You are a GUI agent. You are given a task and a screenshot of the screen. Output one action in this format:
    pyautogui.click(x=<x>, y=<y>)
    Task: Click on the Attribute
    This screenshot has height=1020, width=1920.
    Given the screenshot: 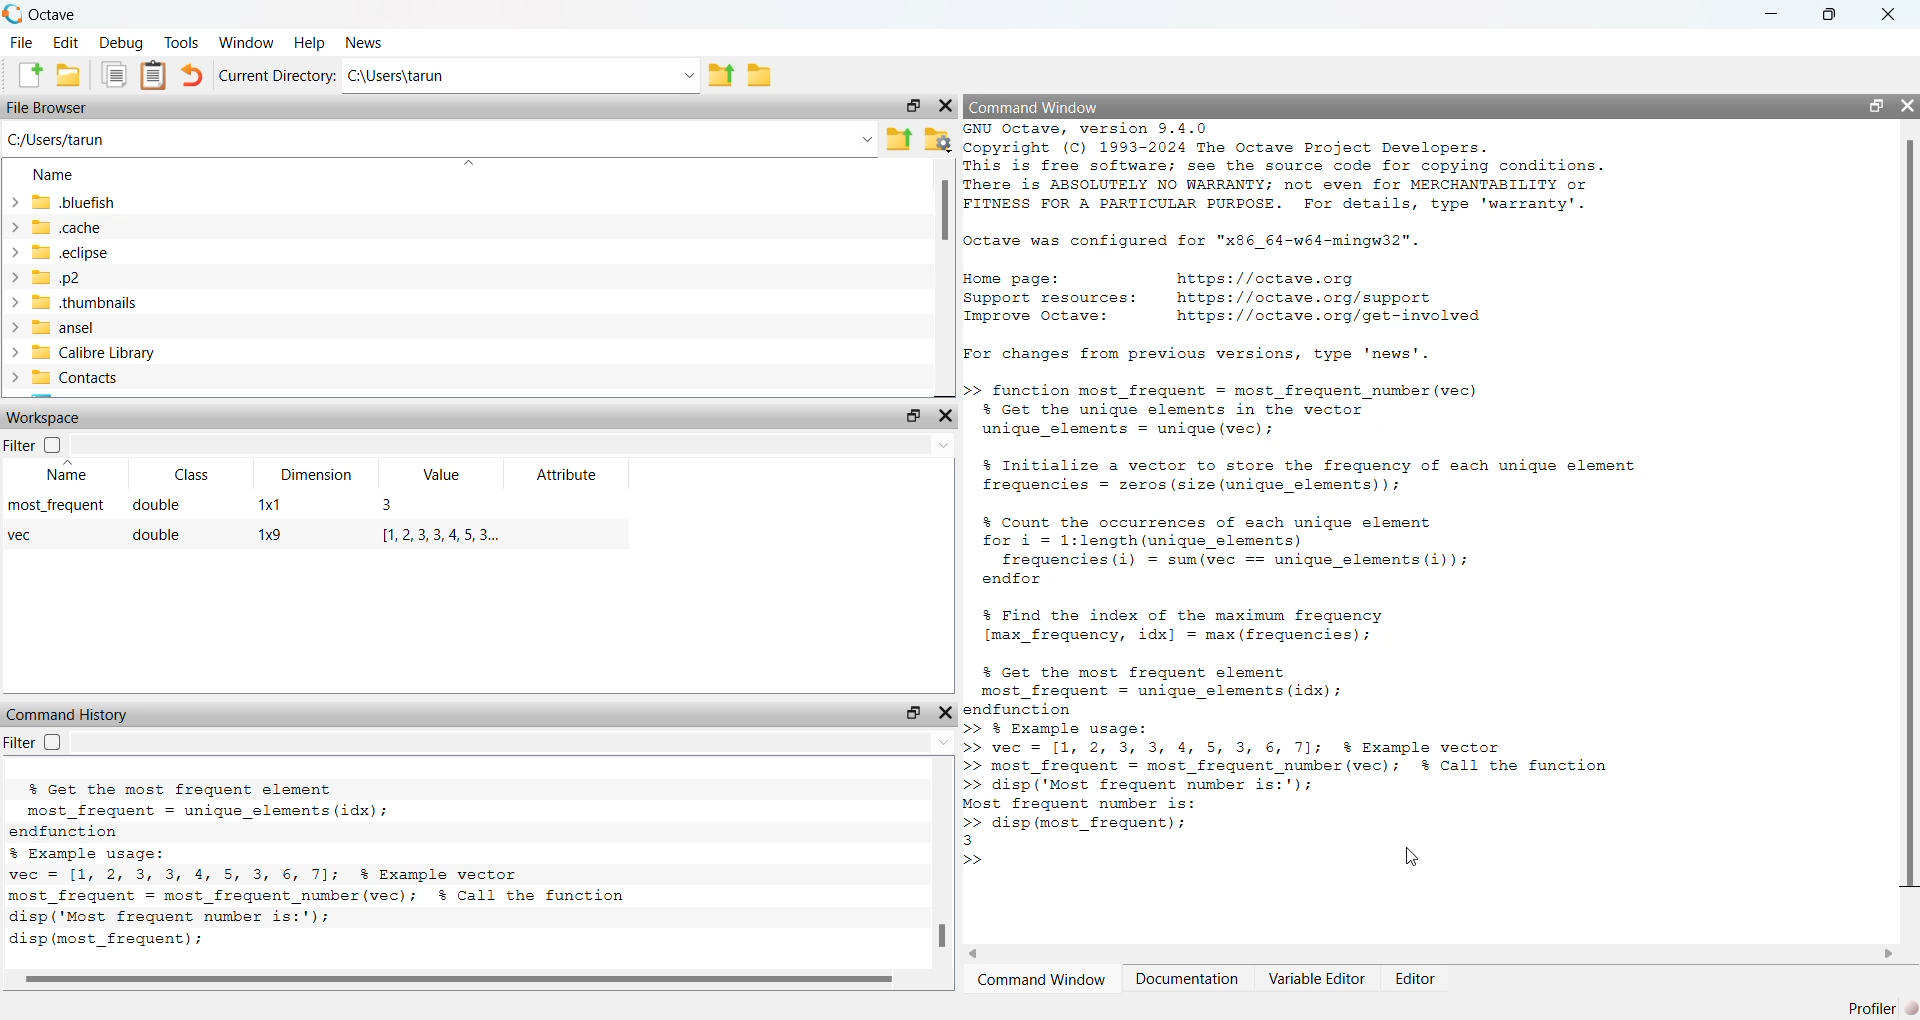 What is the action you would take?
    pyautogui.click(x=564, y=474)
    